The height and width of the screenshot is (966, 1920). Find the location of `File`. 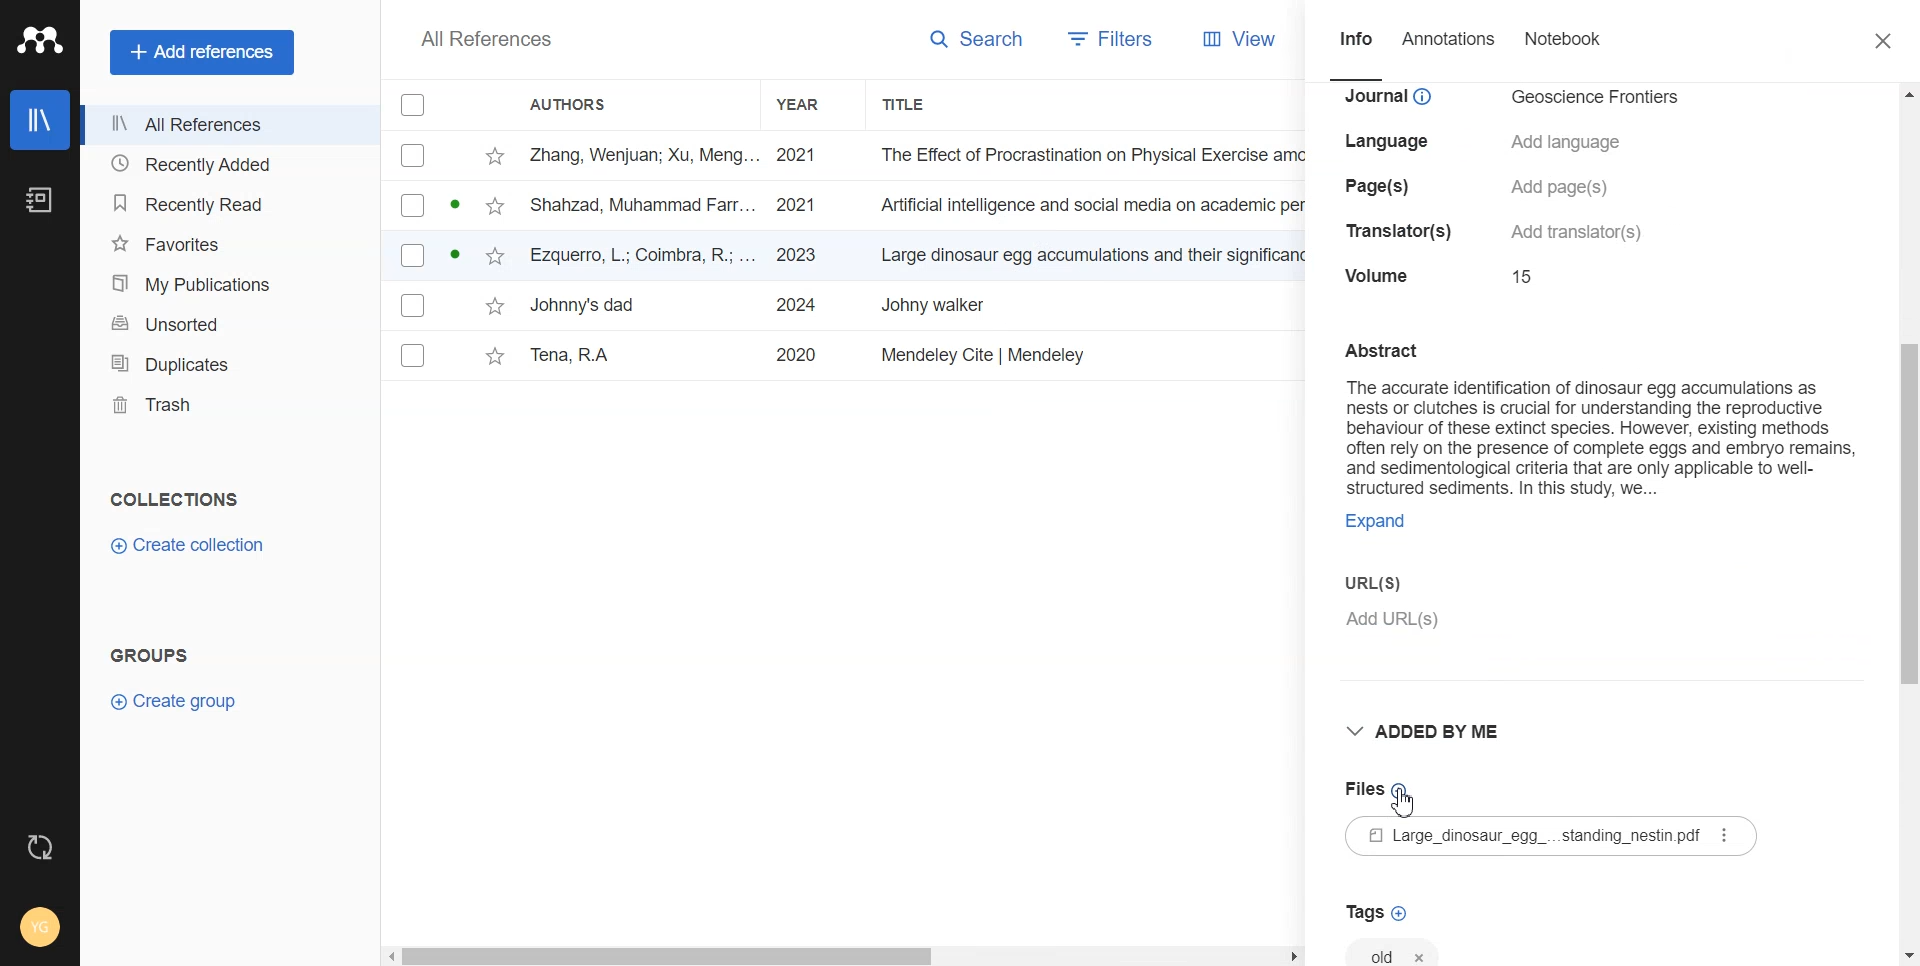

File is located at coordinates (1522, 836).